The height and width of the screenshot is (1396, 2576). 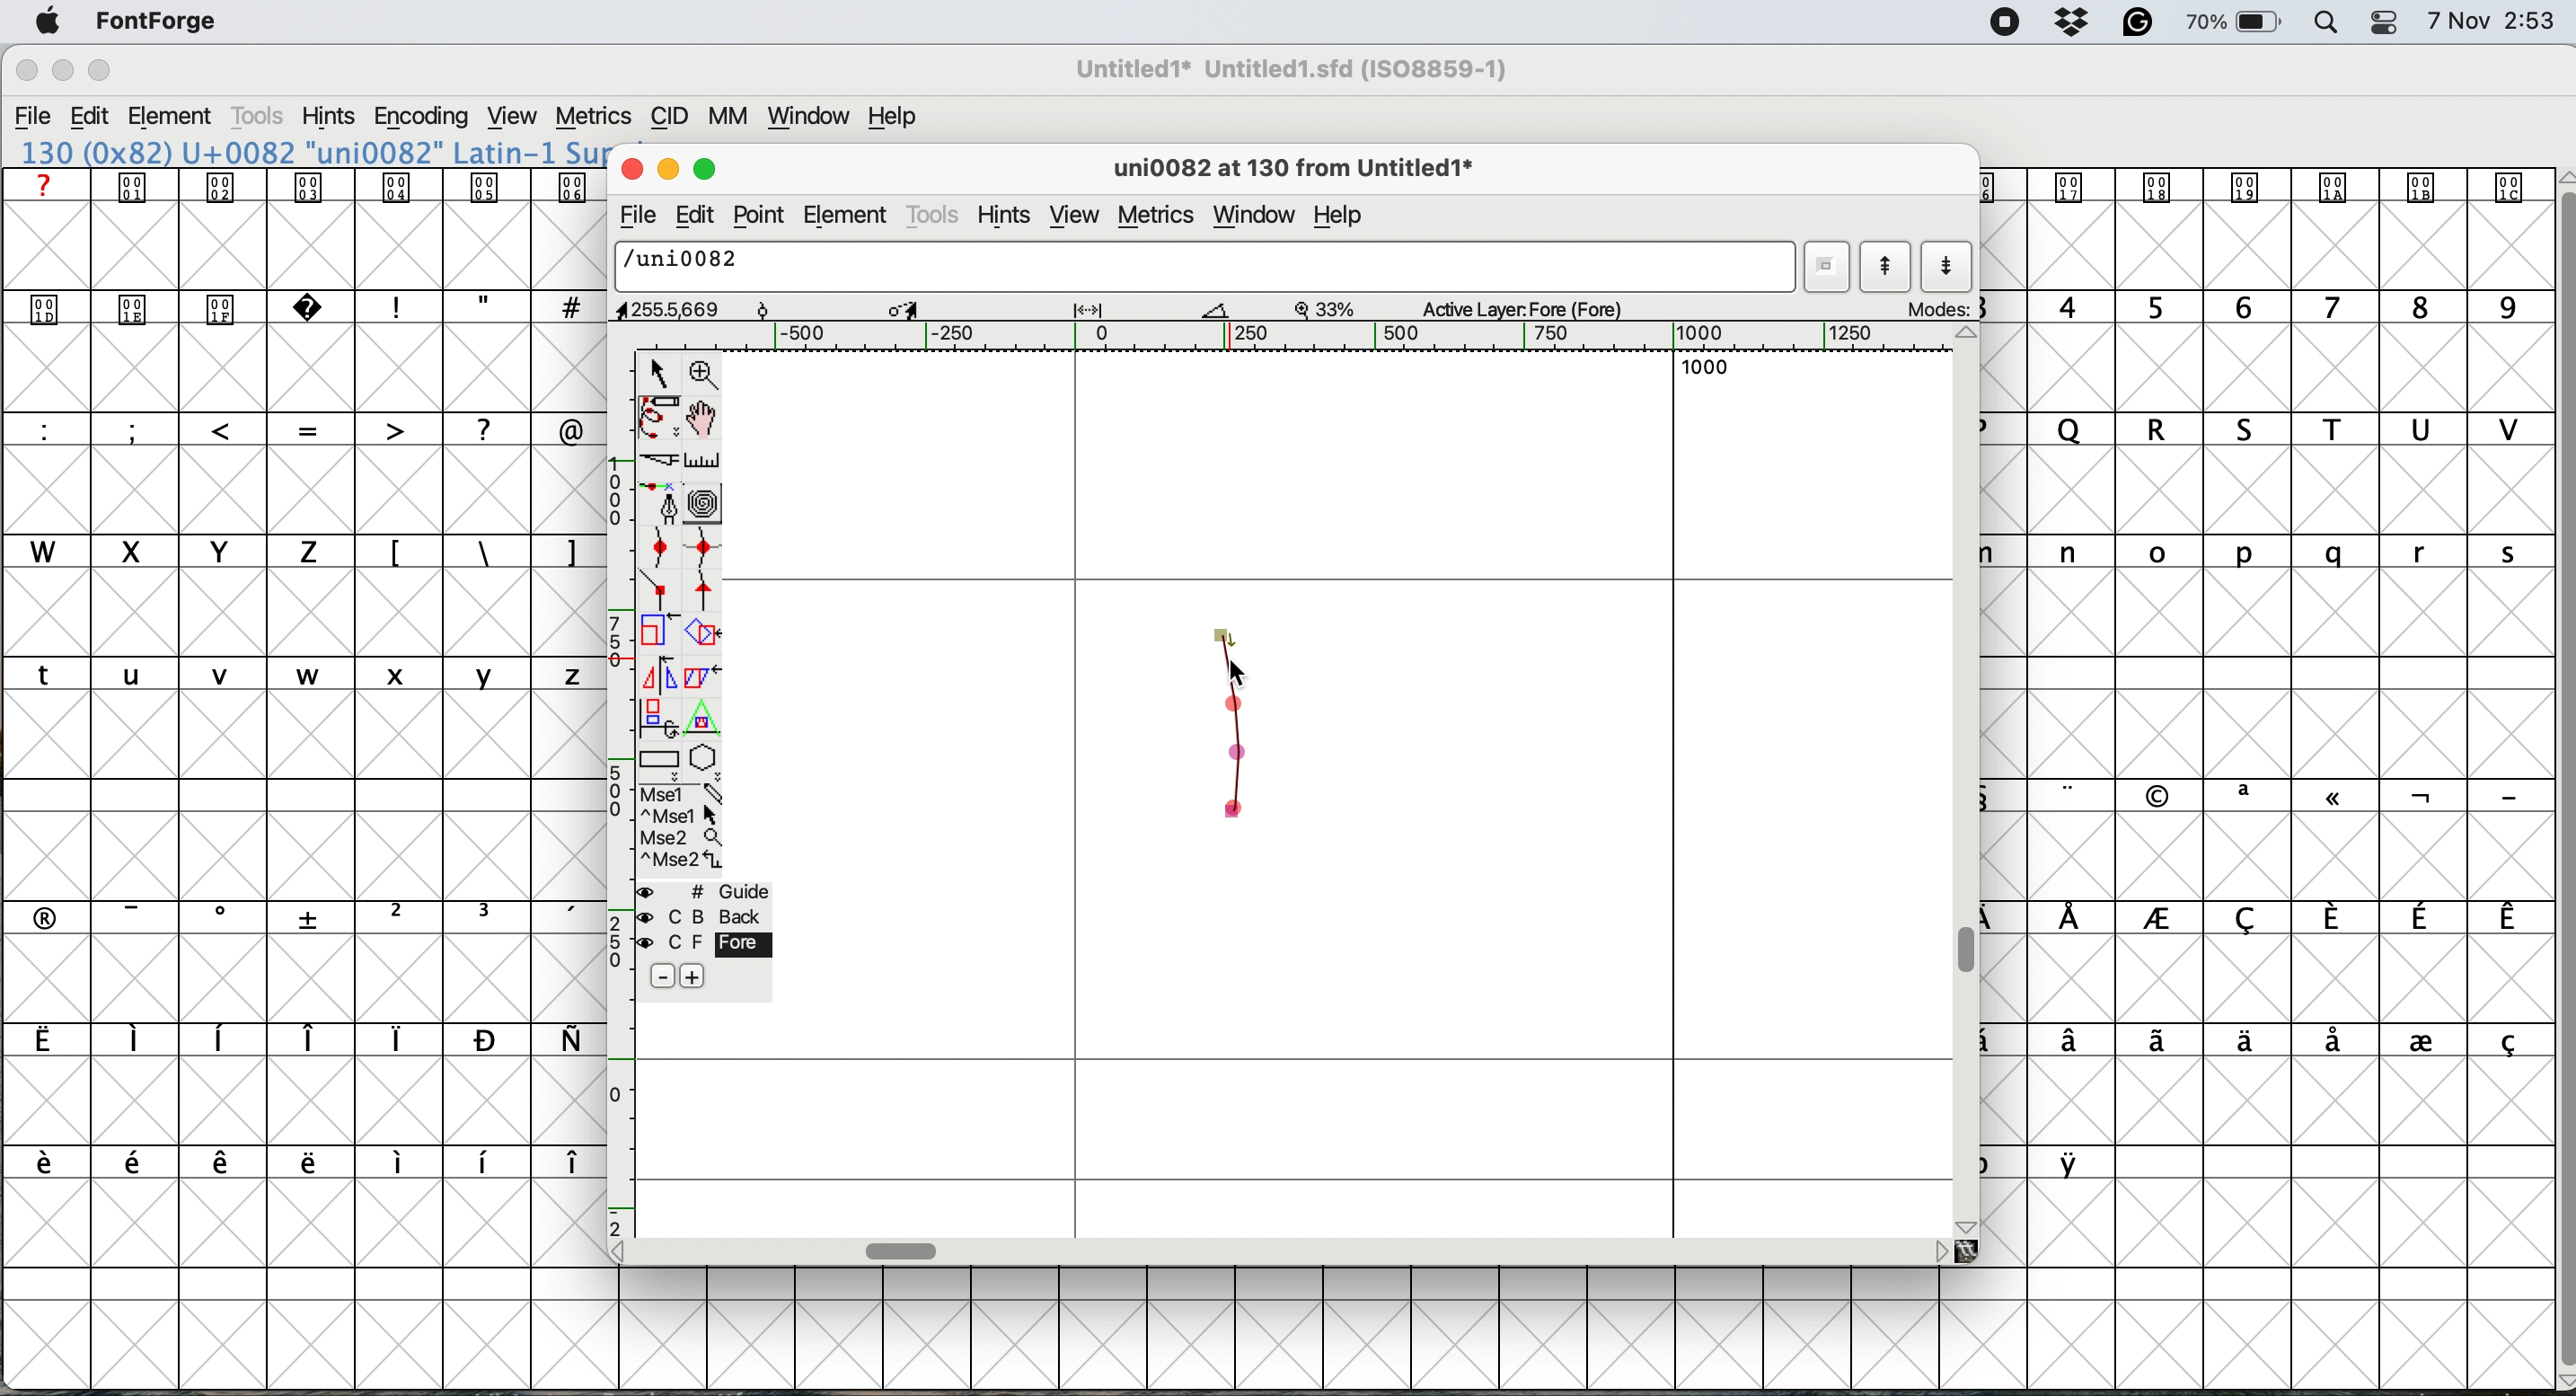 What do you see at coordinates (2138, 22) in the screenshot?
I see `grammarly` at bounding box center [2138, 22].